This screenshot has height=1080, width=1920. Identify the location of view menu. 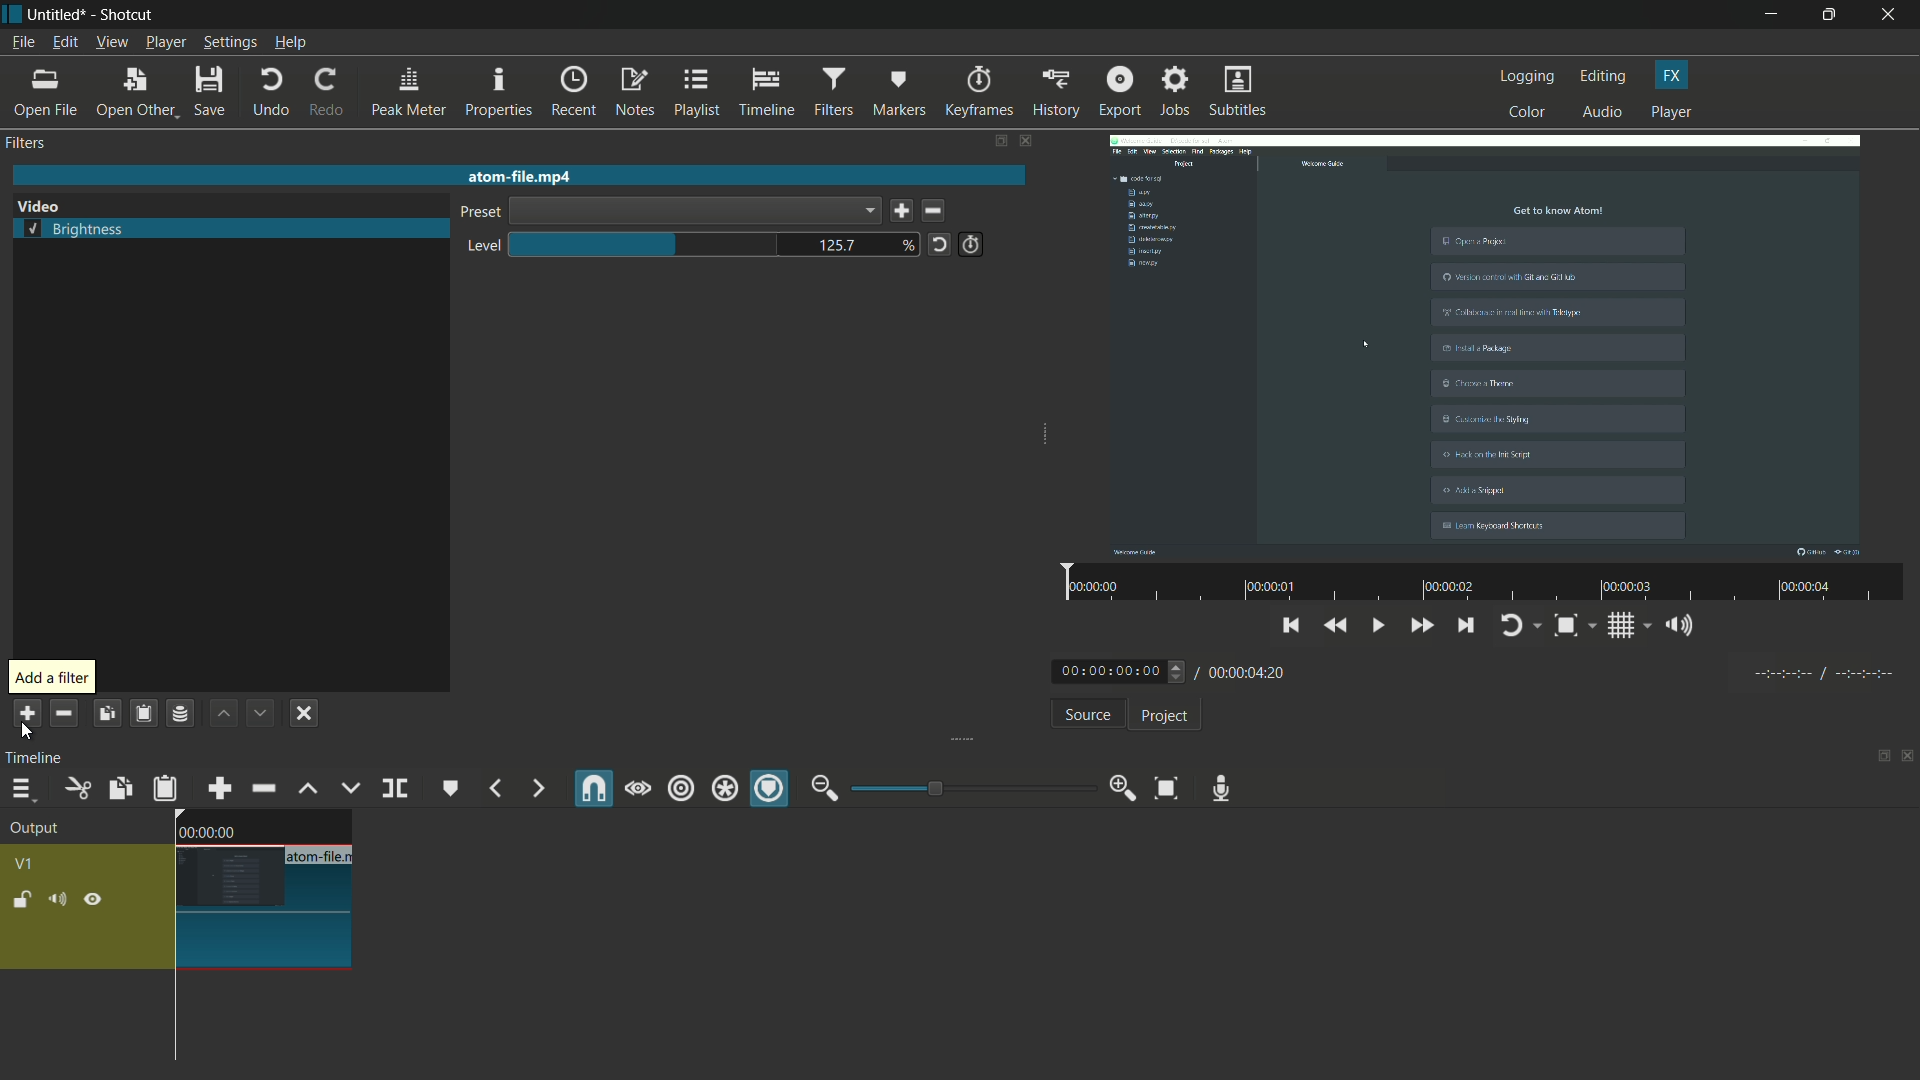
(111, 42).